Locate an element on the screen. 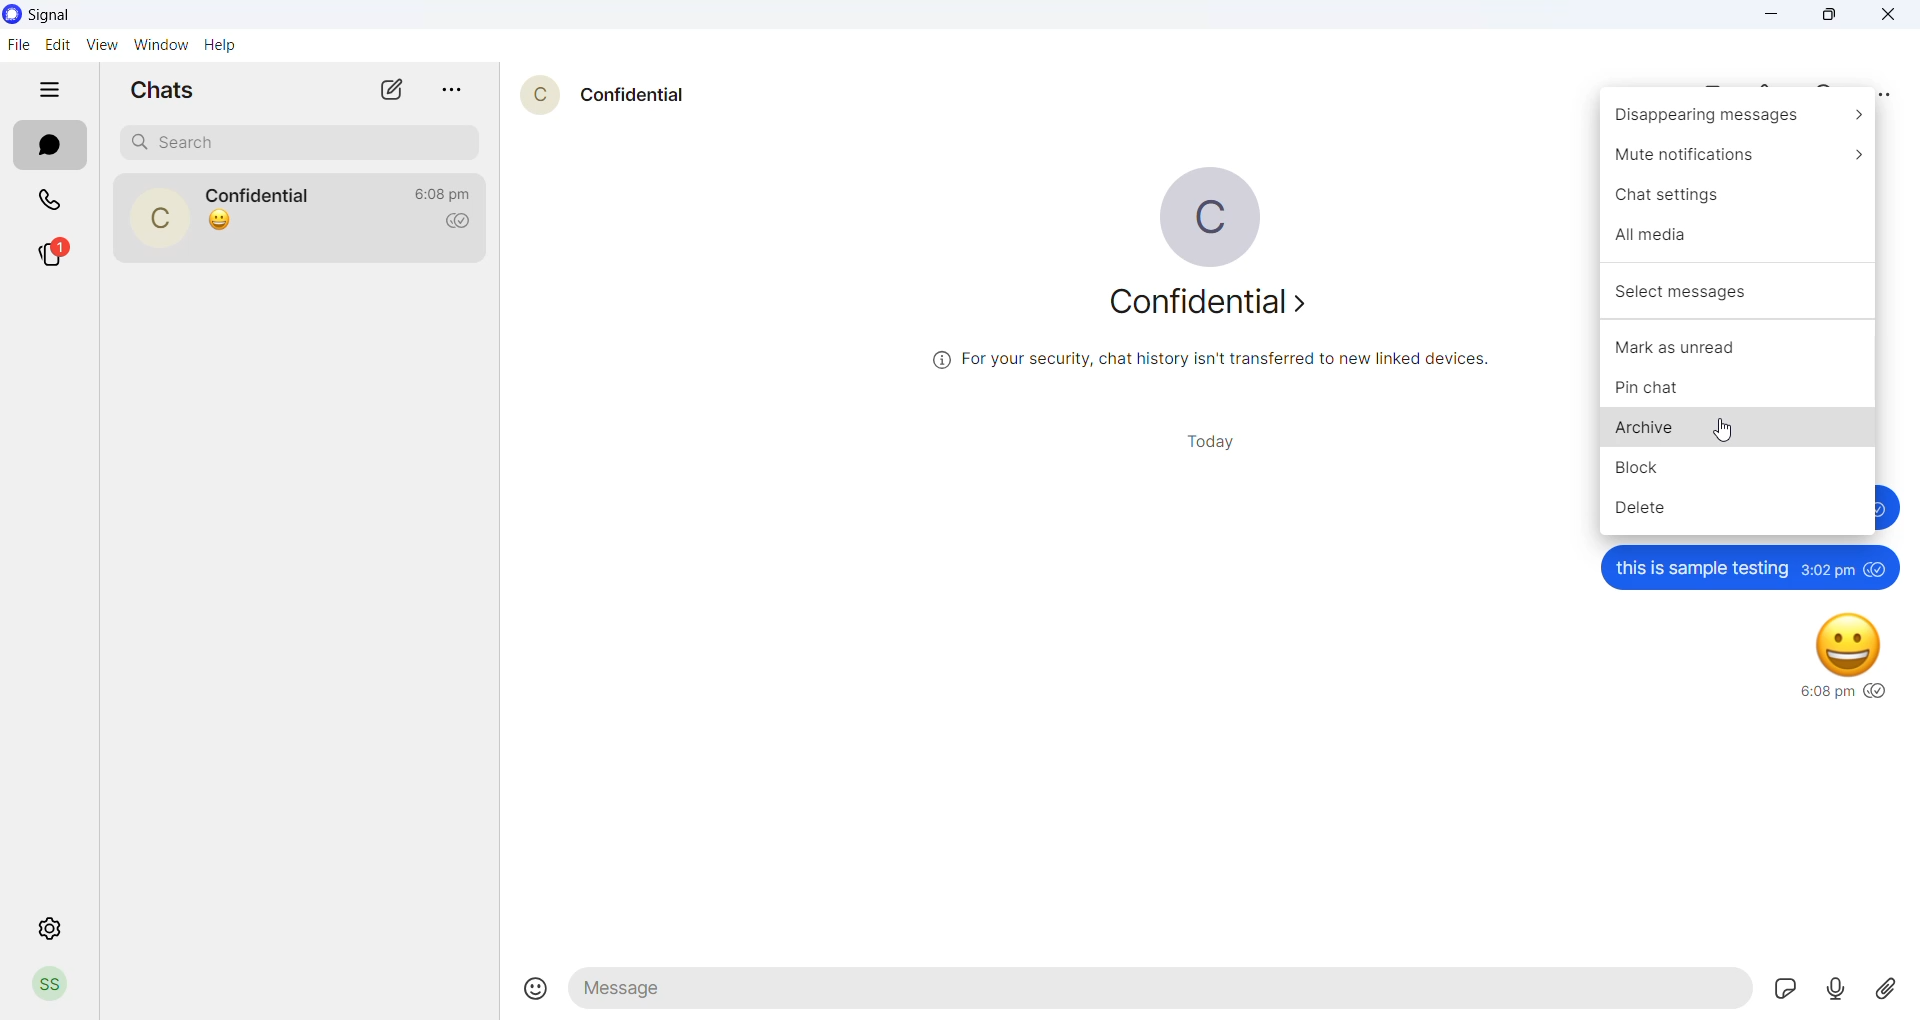 This screenshot has width=1920, height=1020. search chats is located at coordinates (293, 145).